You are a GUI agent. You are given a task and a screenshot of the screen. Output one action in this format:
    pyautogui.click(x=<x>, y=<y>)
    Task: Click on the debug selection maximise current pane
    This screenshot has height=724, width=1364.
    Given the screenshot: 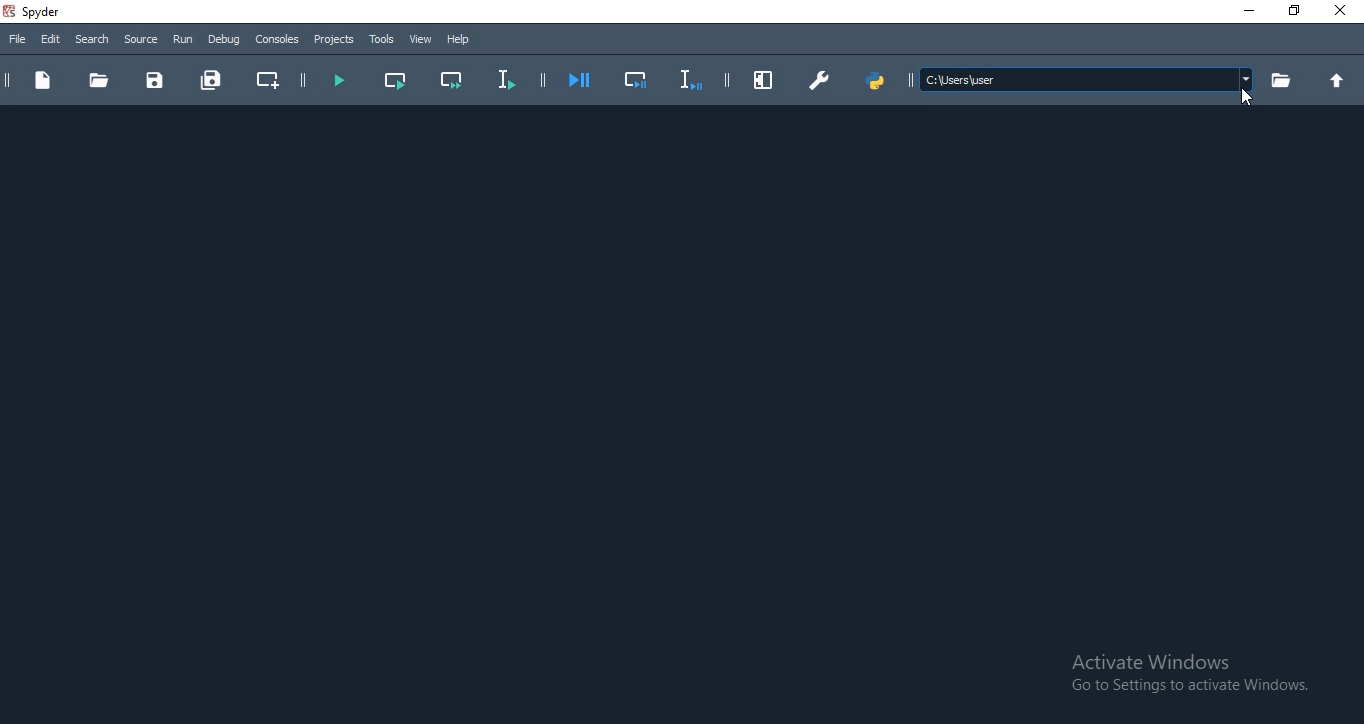 What is the action you would take?
    pyautogui.click(x=637, y=82)
    